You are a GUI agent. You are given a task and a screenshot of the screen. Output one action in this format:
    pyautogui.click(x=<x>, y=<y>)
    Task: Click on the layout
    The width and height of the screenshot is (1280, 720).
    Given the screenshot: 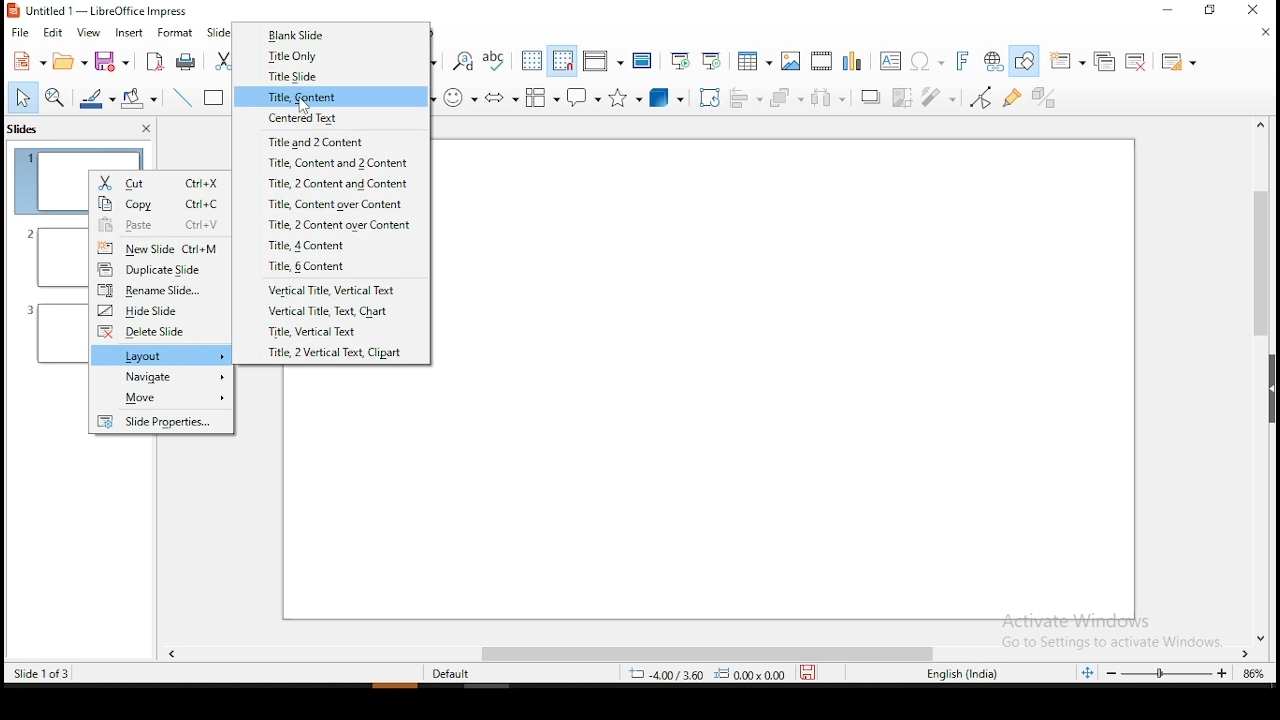 What is the action you would take?
    pyautogui.click(x=163, y=355)
    